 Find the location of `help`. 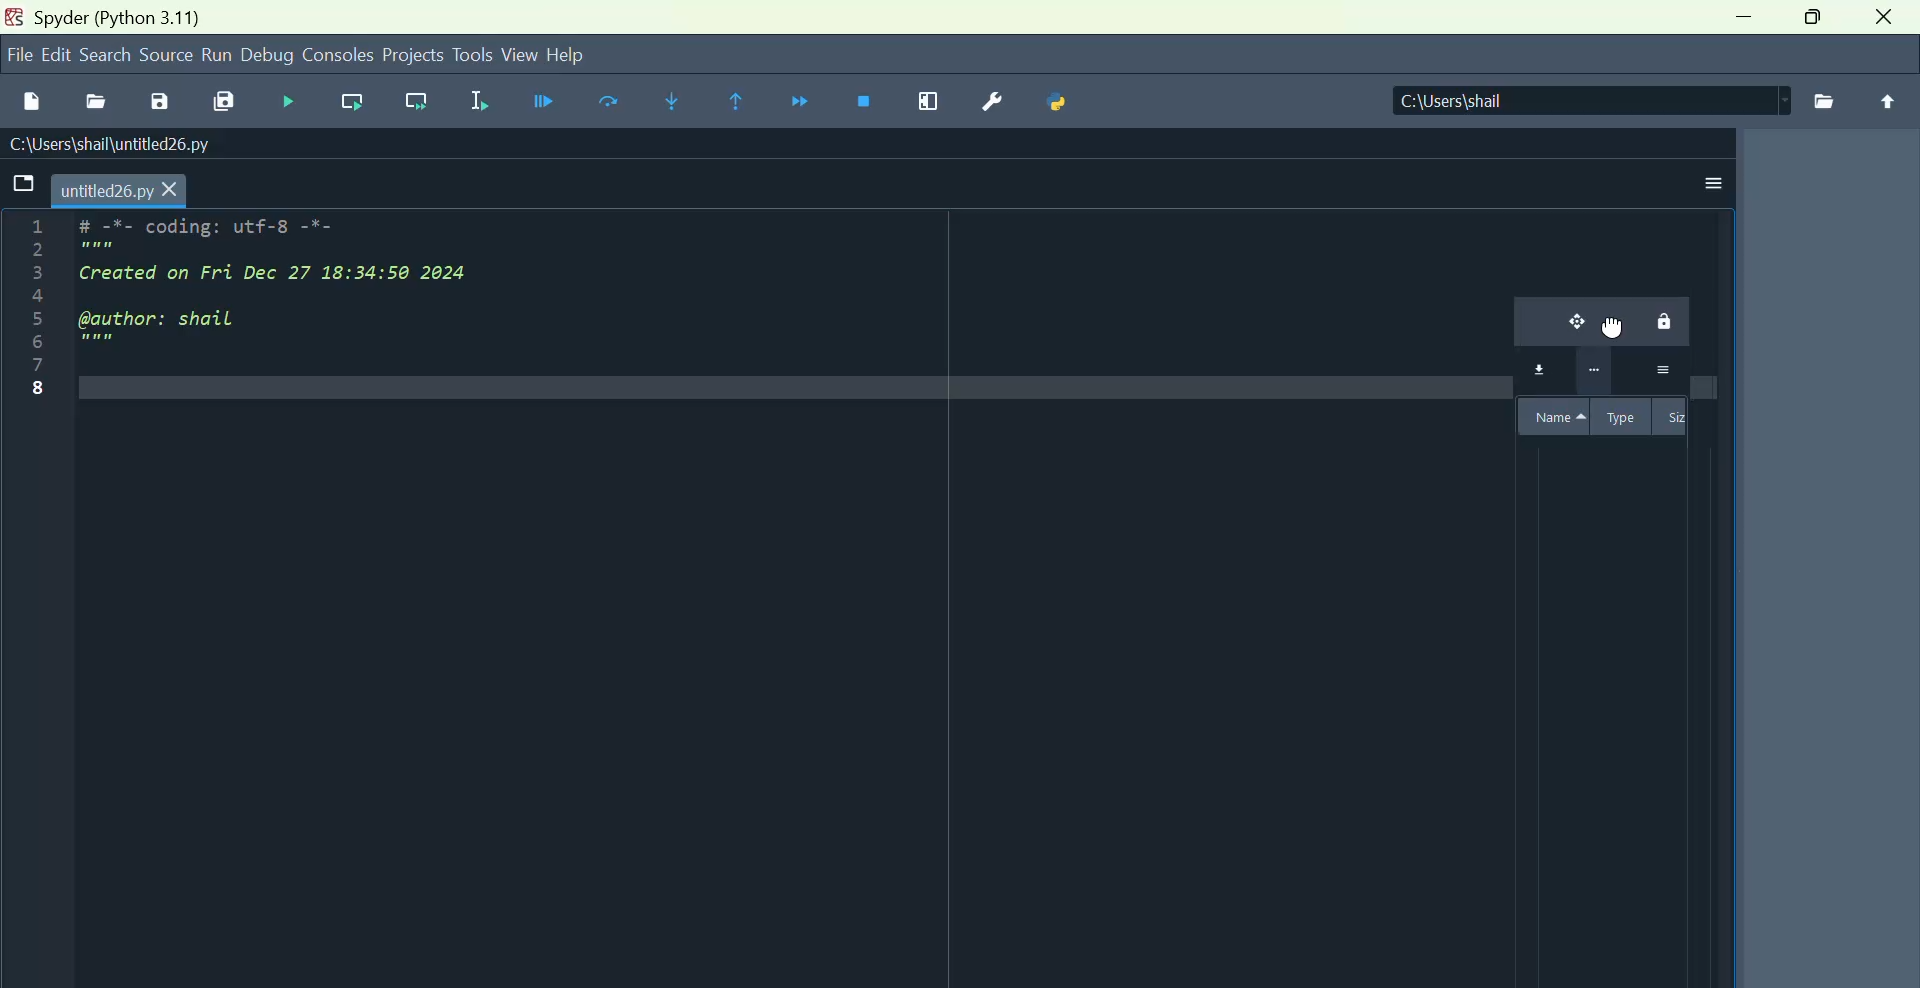

help is located at coordinates (592, 52).